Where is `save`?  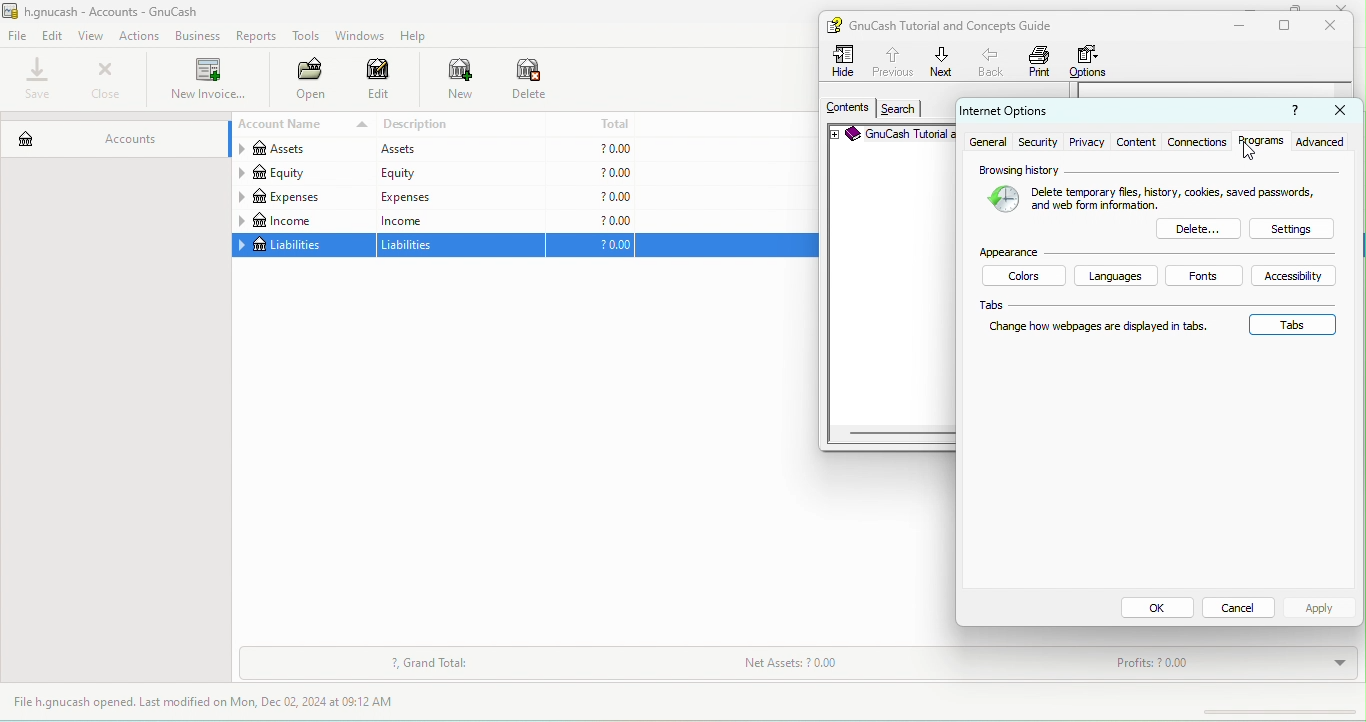 save is located at coordinates (39, 80).